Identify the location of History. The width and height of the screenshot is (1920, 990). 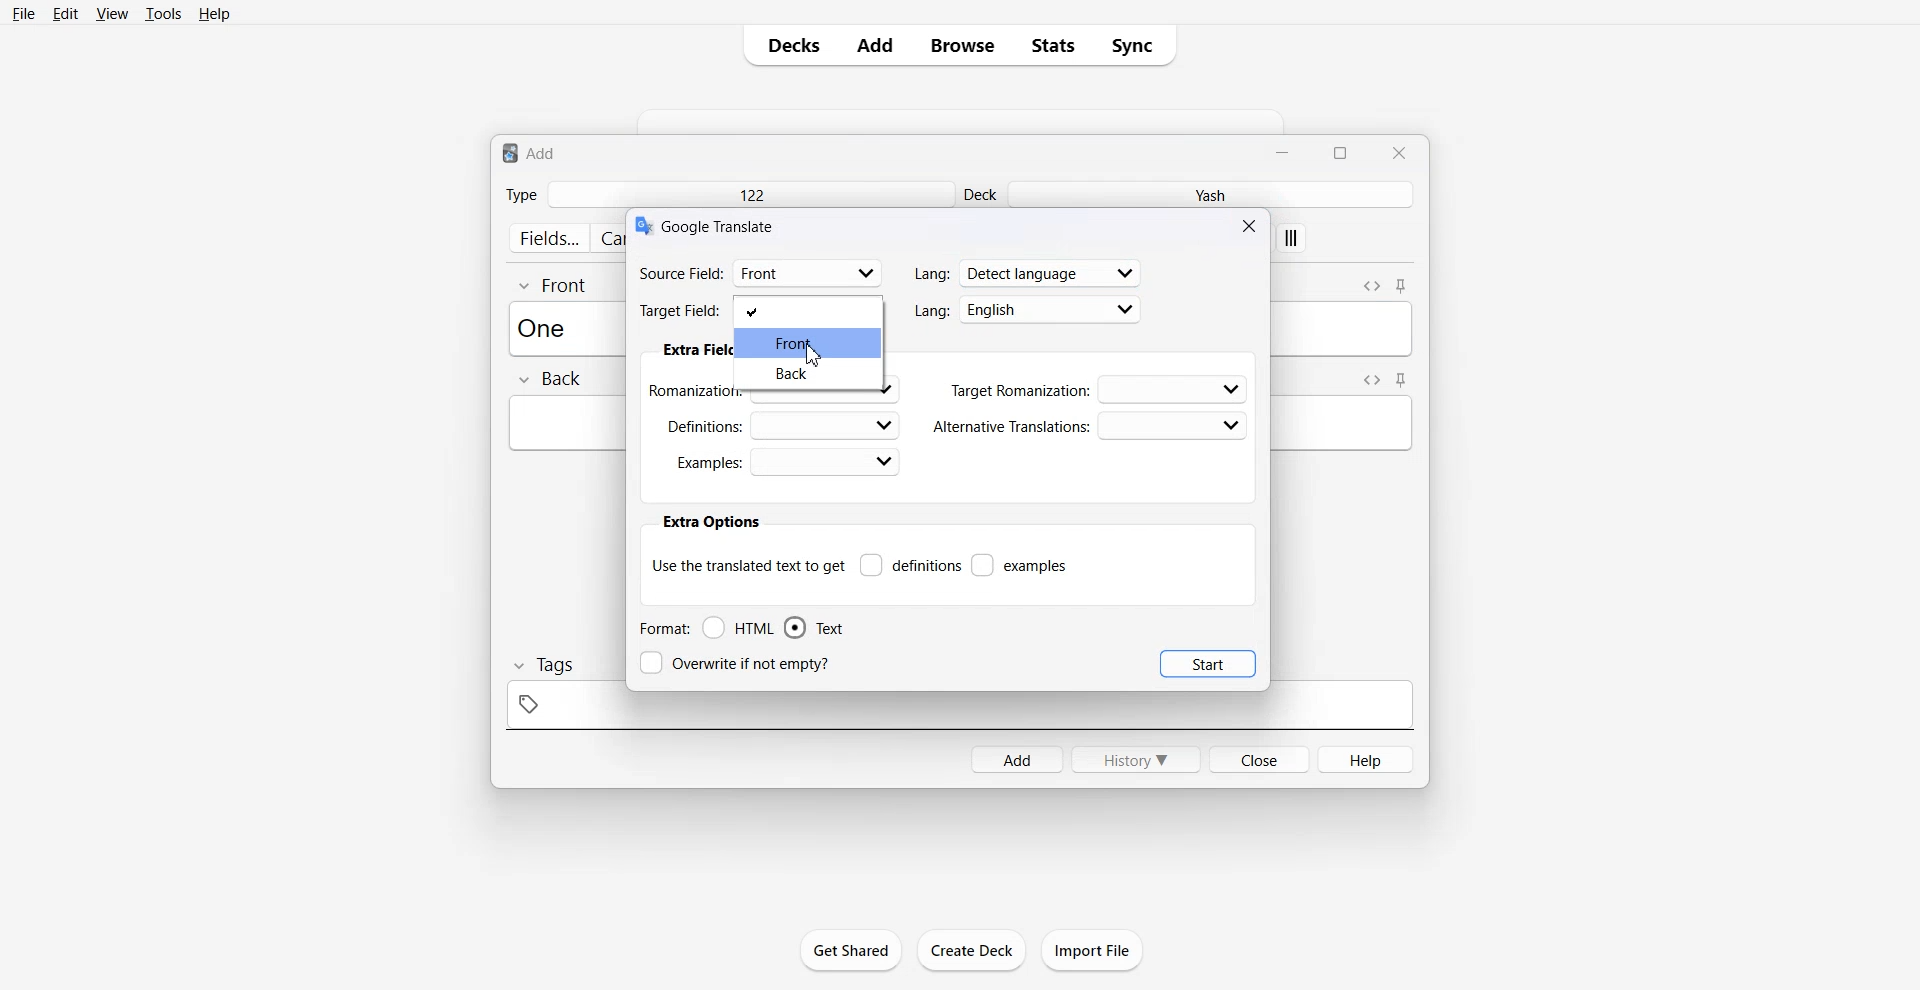
(1136, 759).